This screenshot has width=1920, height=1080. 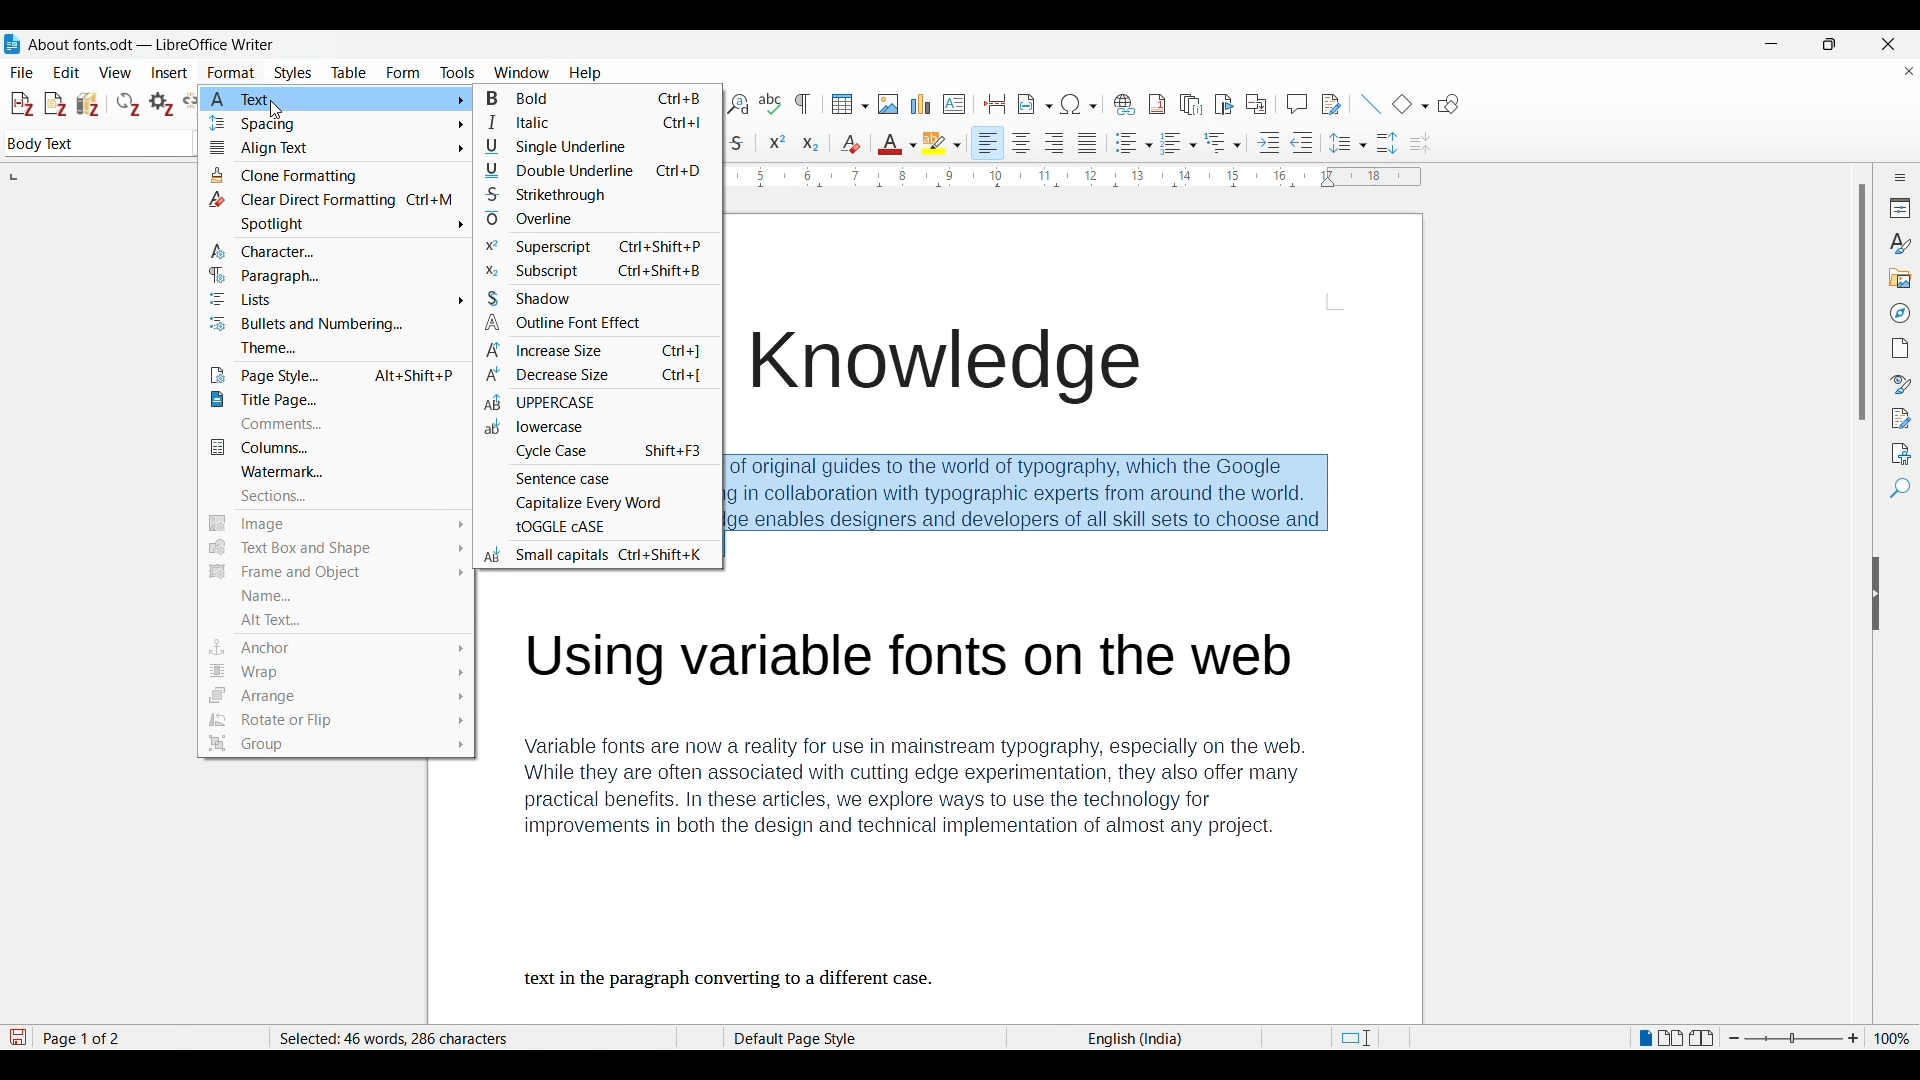 I want to click on Columns, so click(x=328, y=448).